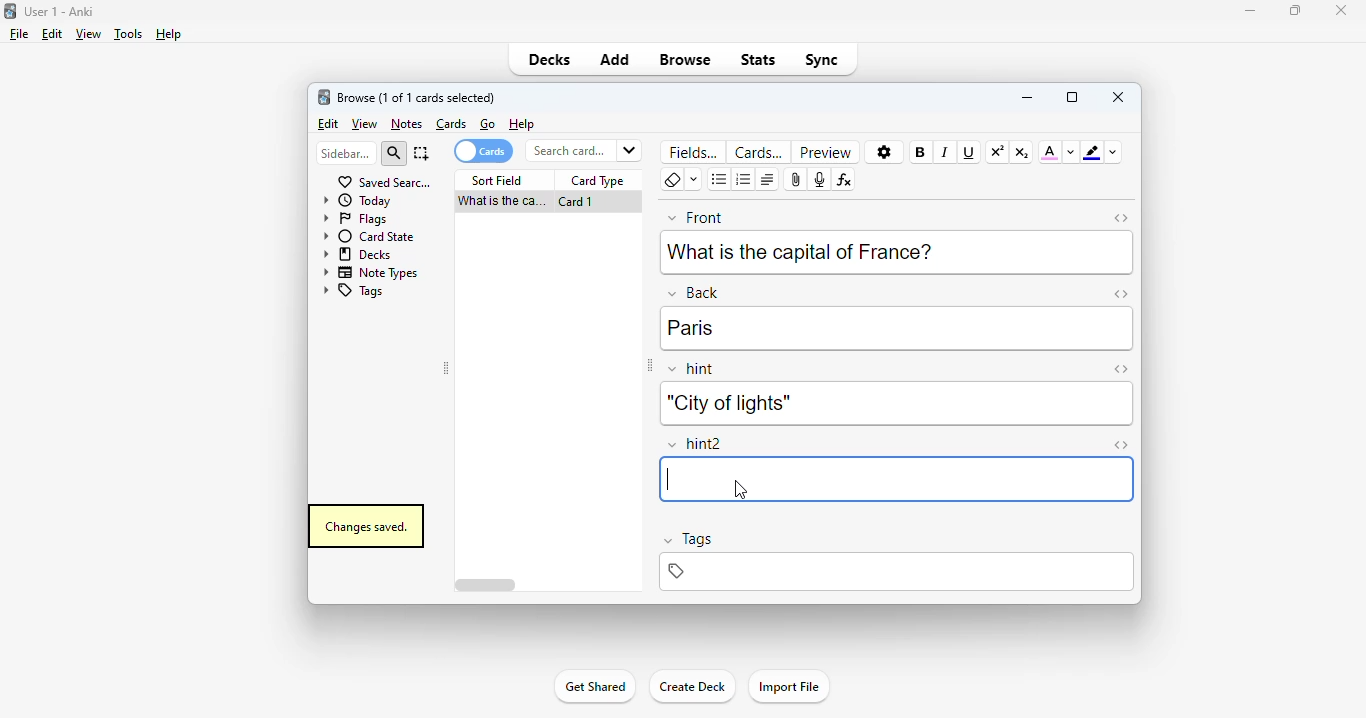 The width and height of the screenshot is (1366, 718). Describe the element at coordinates (406, 124) in the screenshot. I see `notes` at that location.